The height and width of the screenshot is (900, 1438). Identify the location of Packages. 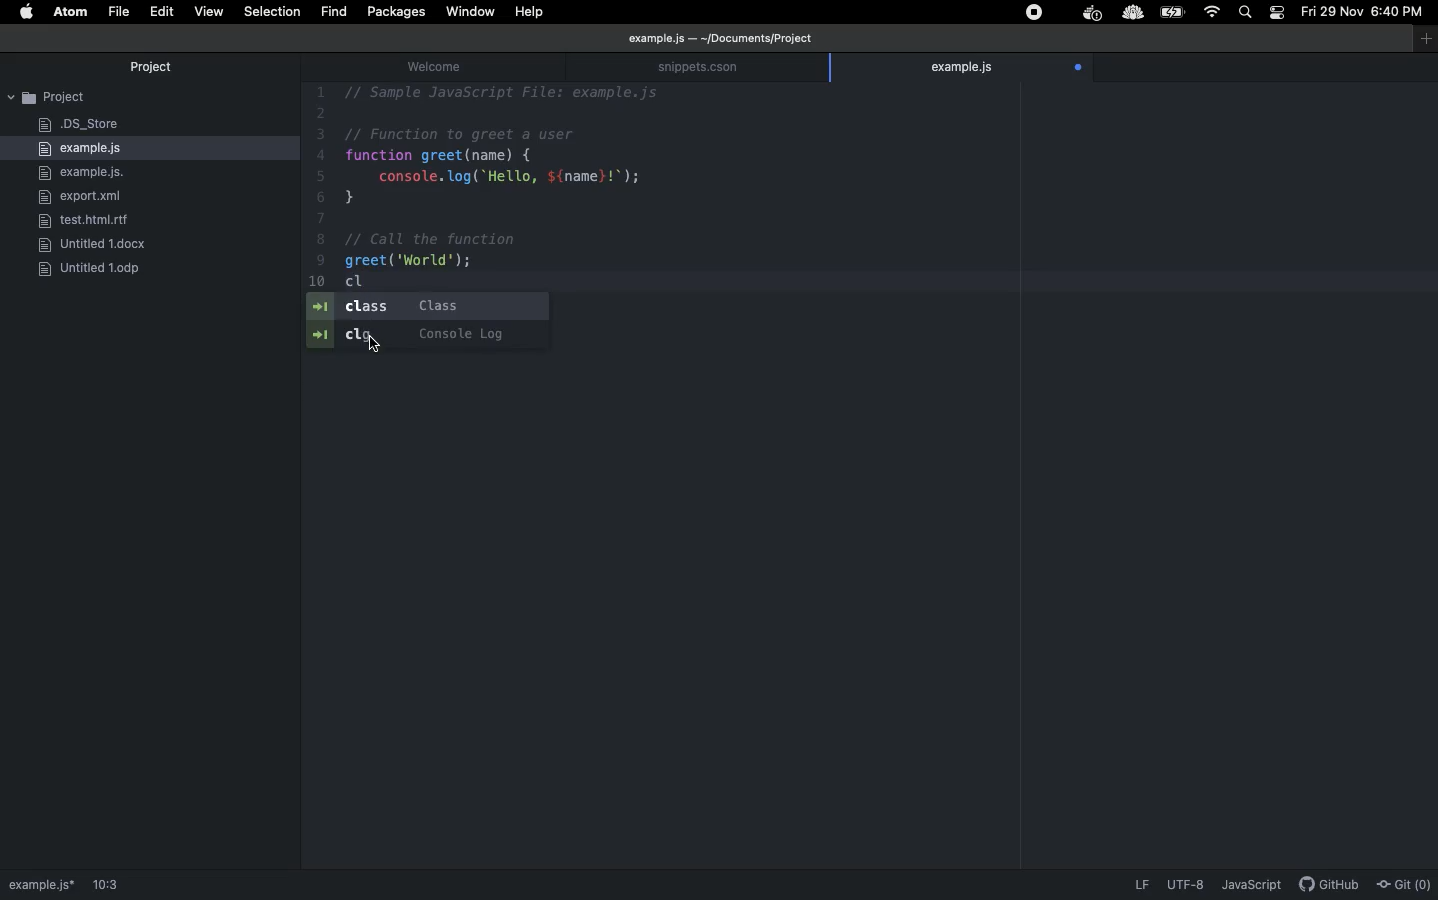
(399, 14).